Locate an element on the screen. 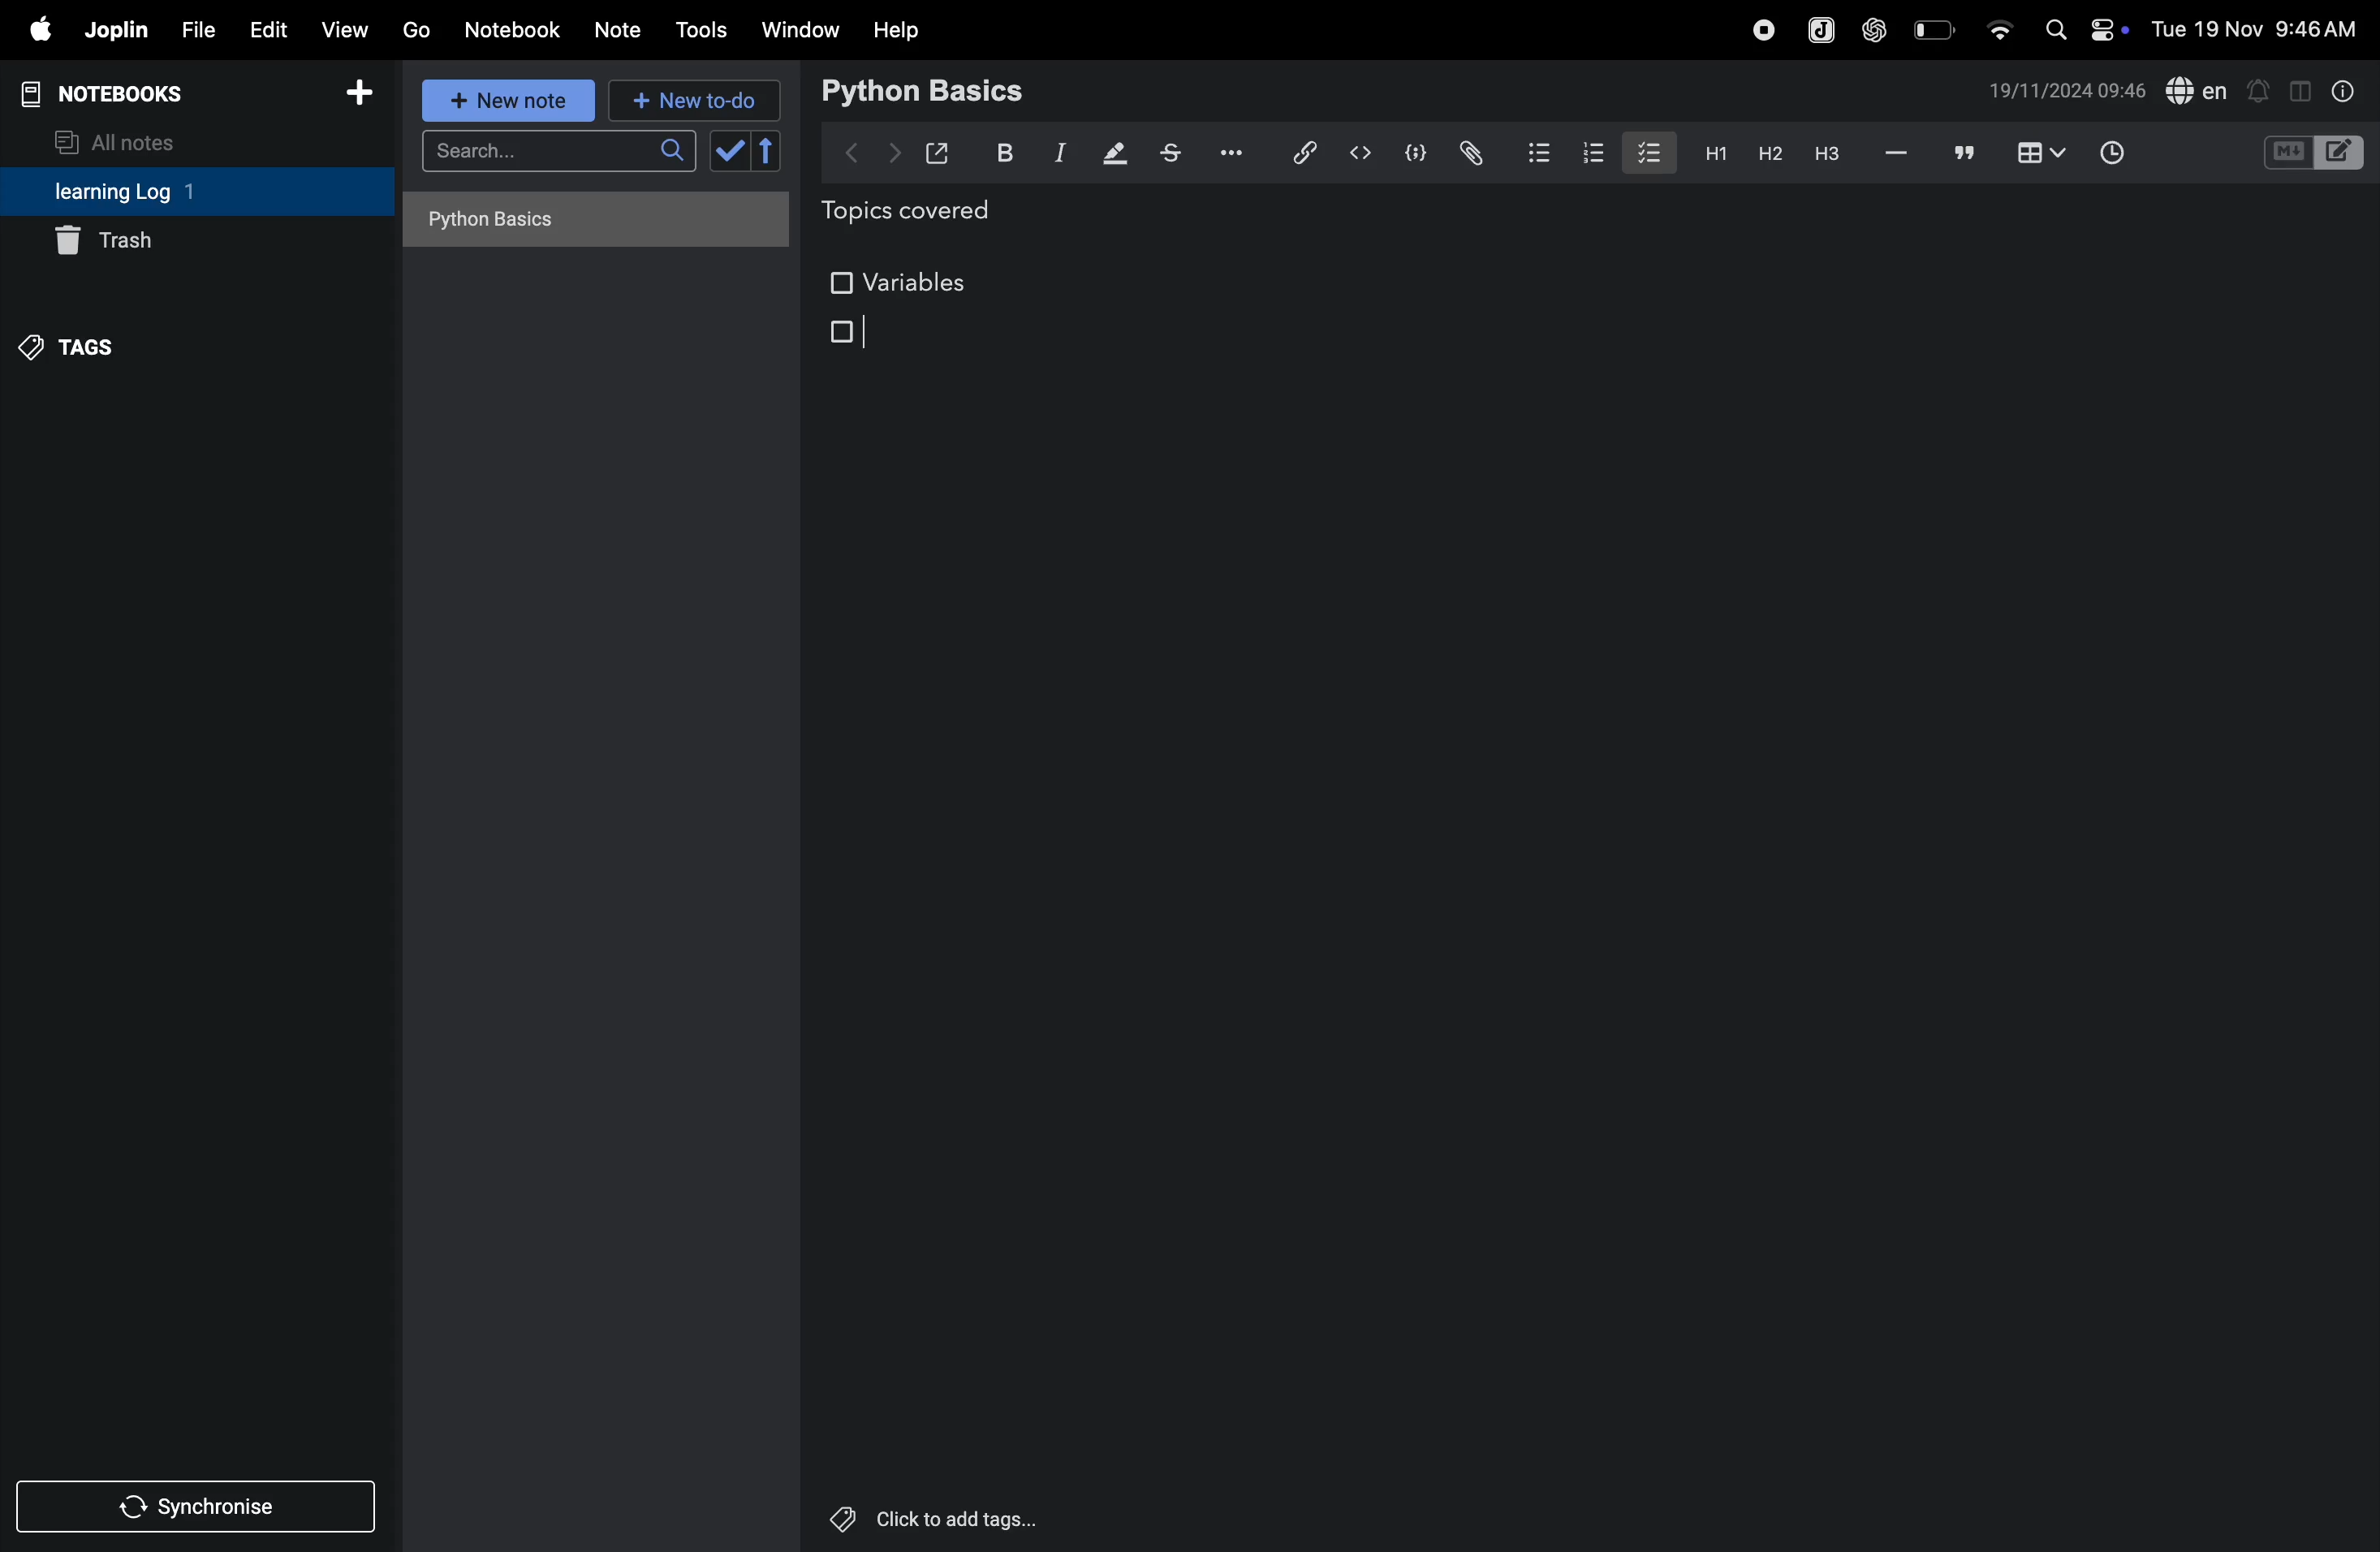 The height and width of the screenshot is (1552, 2380). comment is located at coordinates (1965, 155).